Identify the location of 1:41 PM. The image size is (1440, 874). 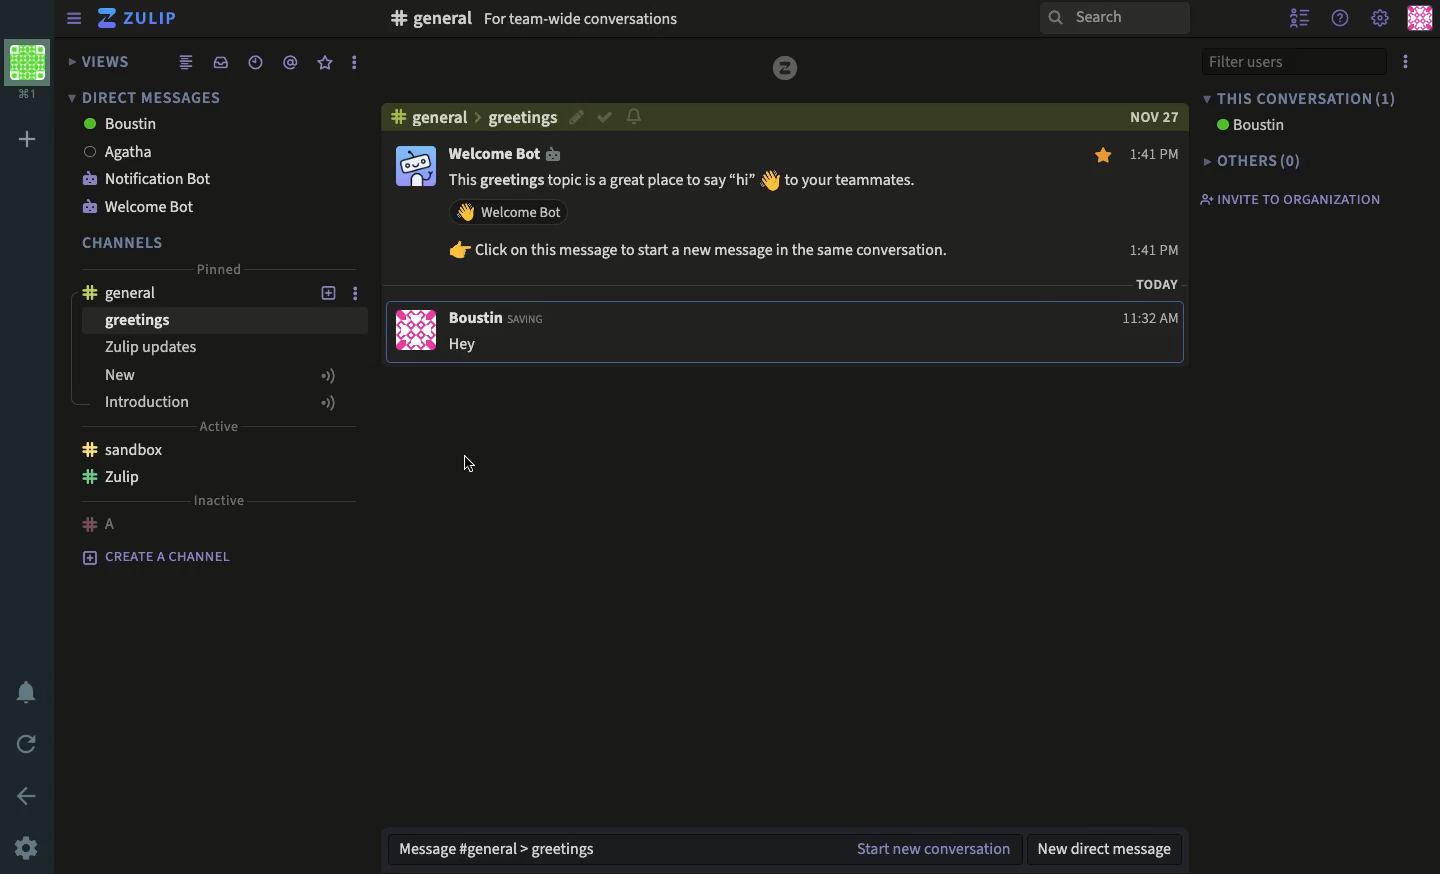
(1156, 201).